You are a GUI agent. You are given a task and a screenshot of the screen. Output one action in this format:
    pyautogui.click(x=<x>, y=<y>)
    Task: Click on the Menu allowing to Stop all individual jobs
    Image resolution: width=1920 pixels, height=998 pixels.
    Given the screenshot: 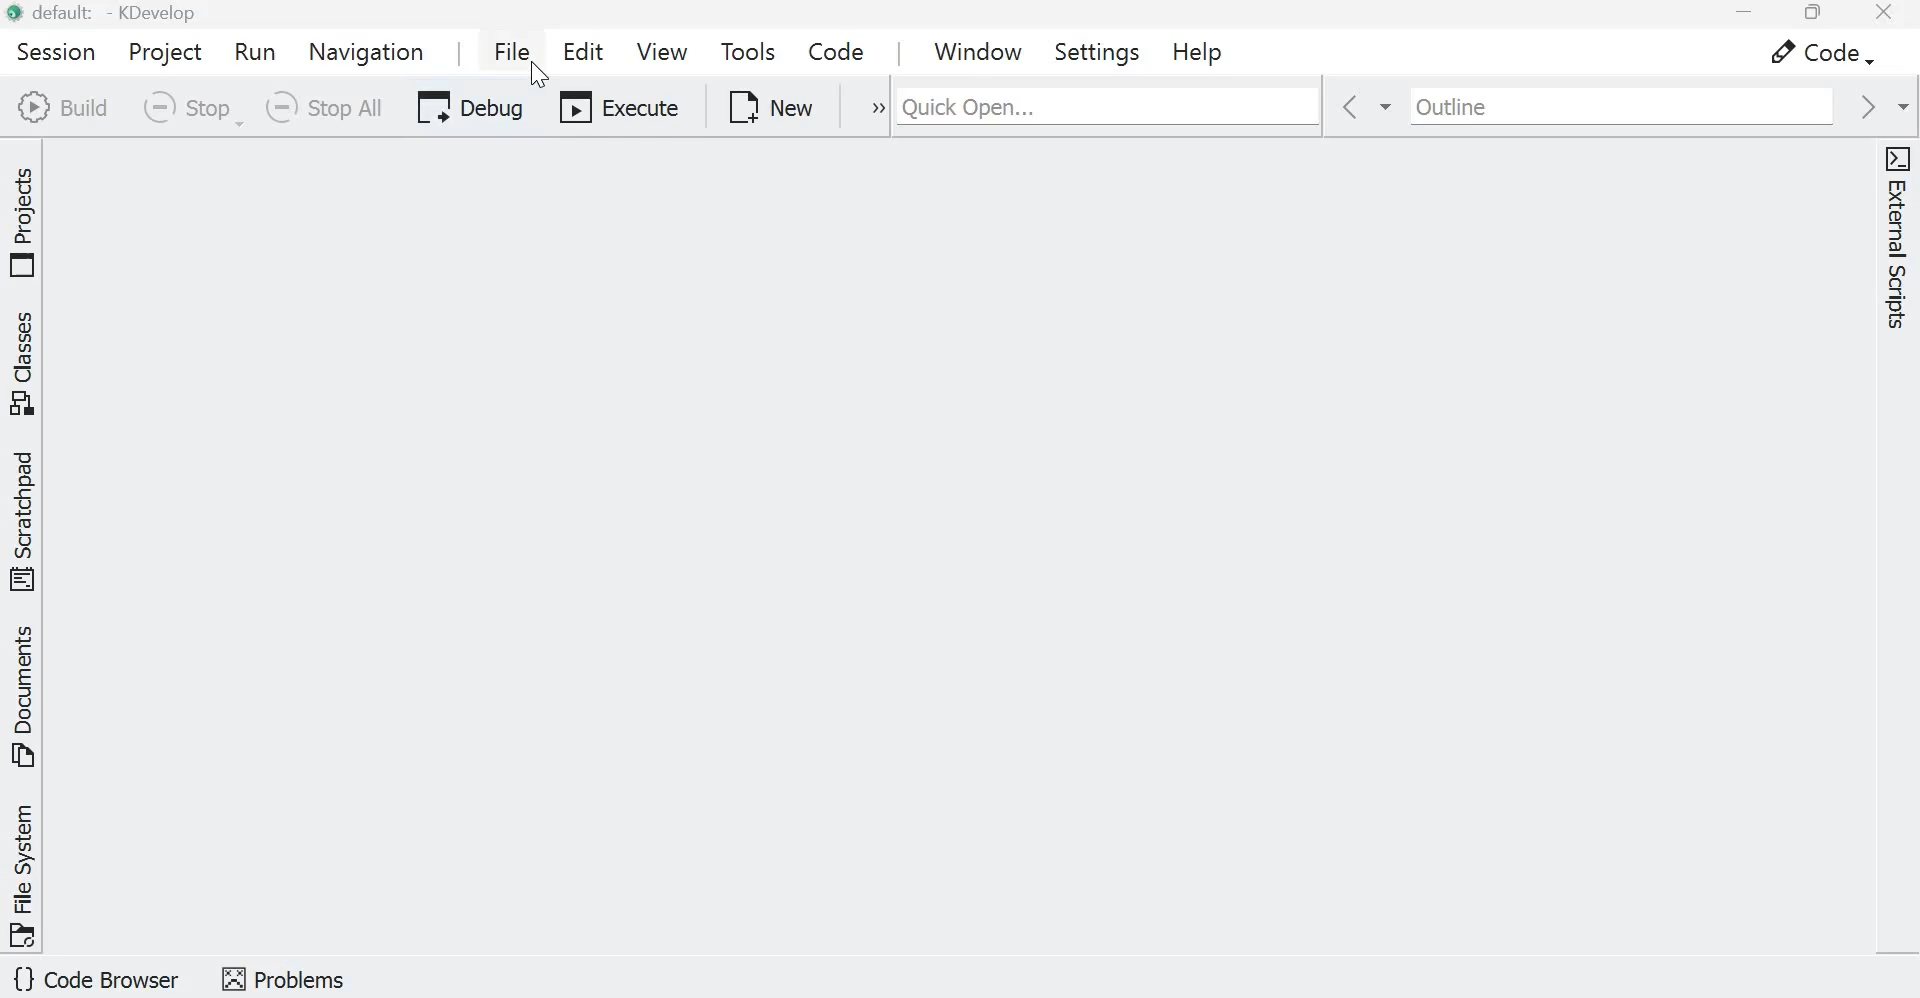 What is the action you would take?
    pyautogui.click(x=188, y=108)
    